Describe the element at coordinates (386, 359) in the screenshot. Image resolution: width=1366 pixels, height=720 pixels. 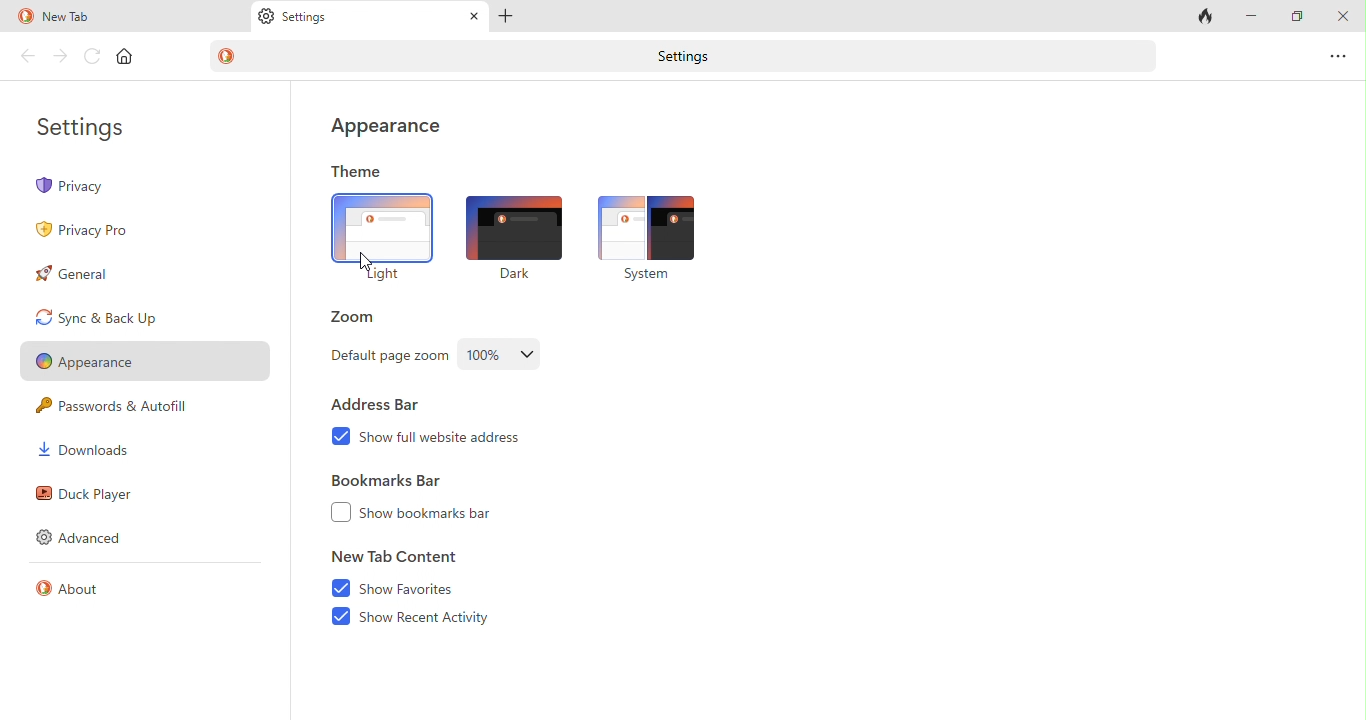
I see `default page zoom` at that location.